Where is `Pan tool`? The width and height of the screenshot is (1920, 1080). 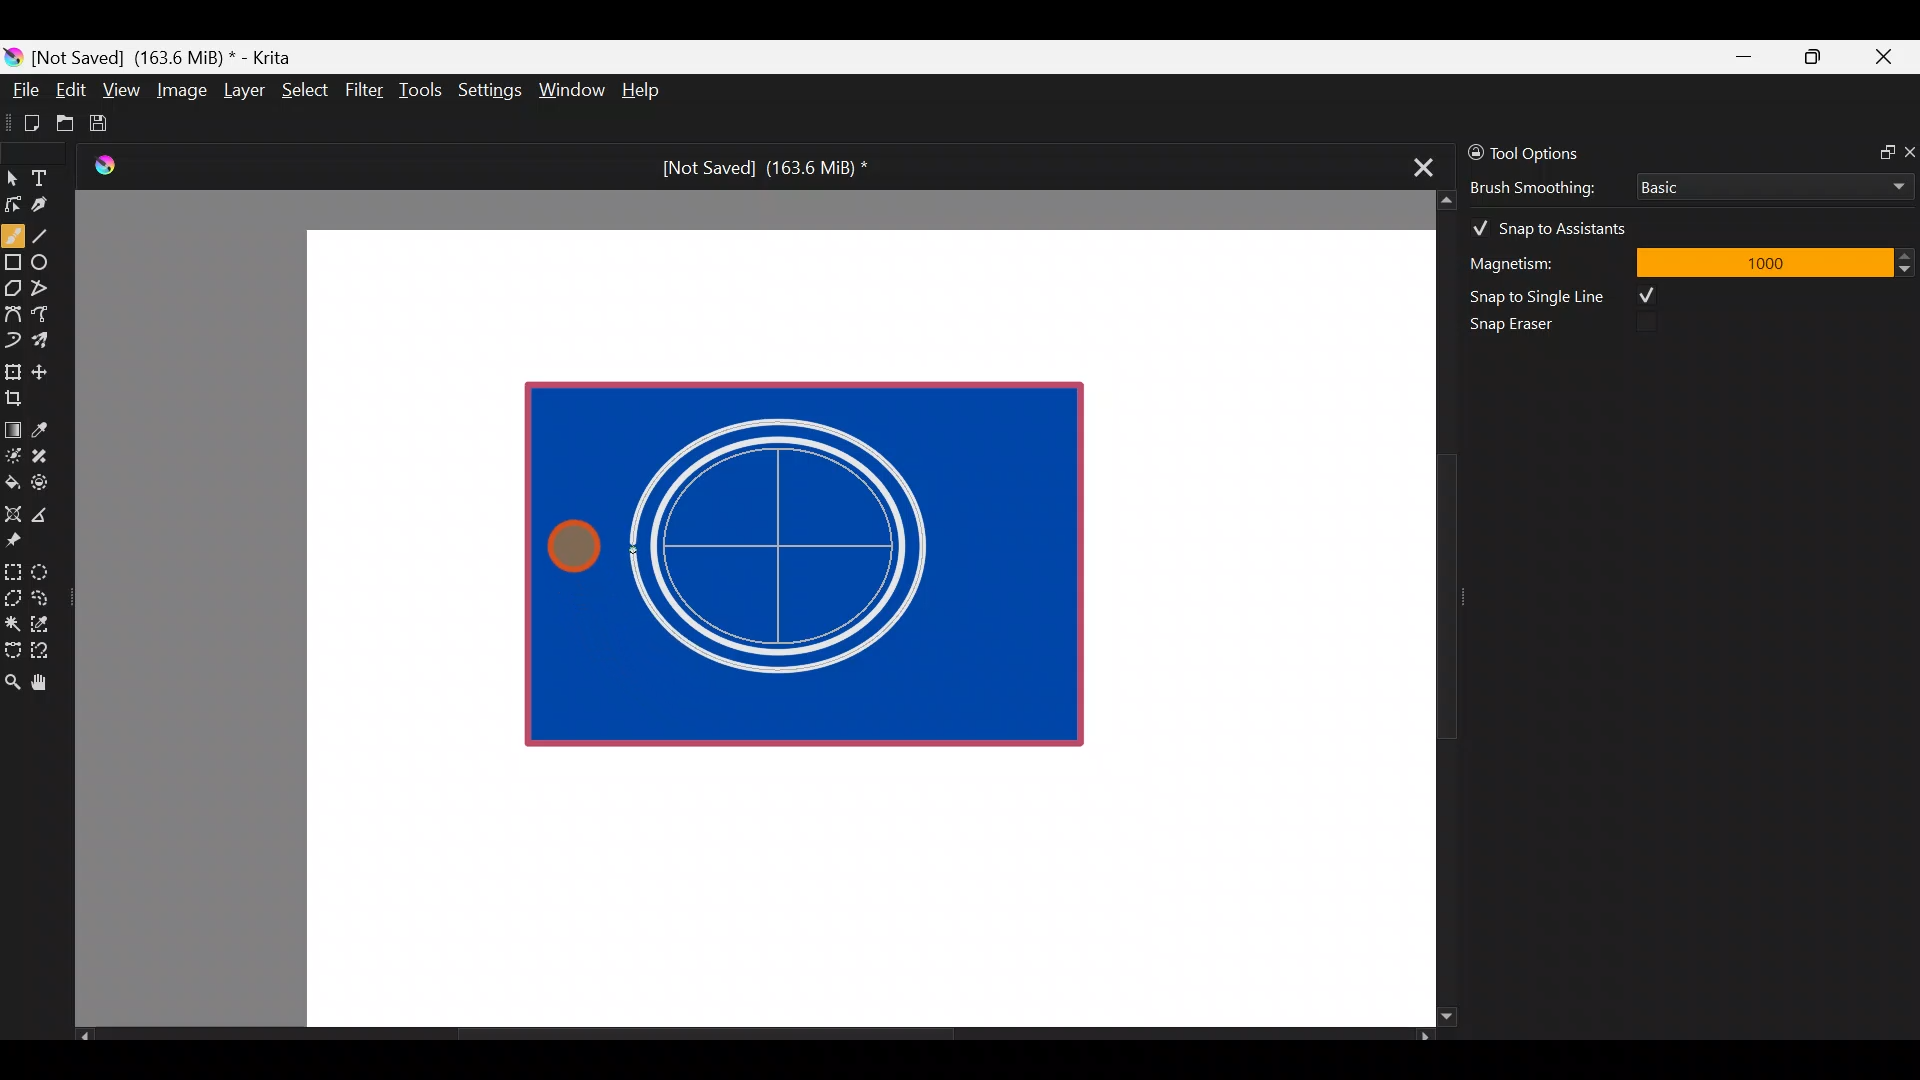 Pan tool is located at coordinates (48, 683).